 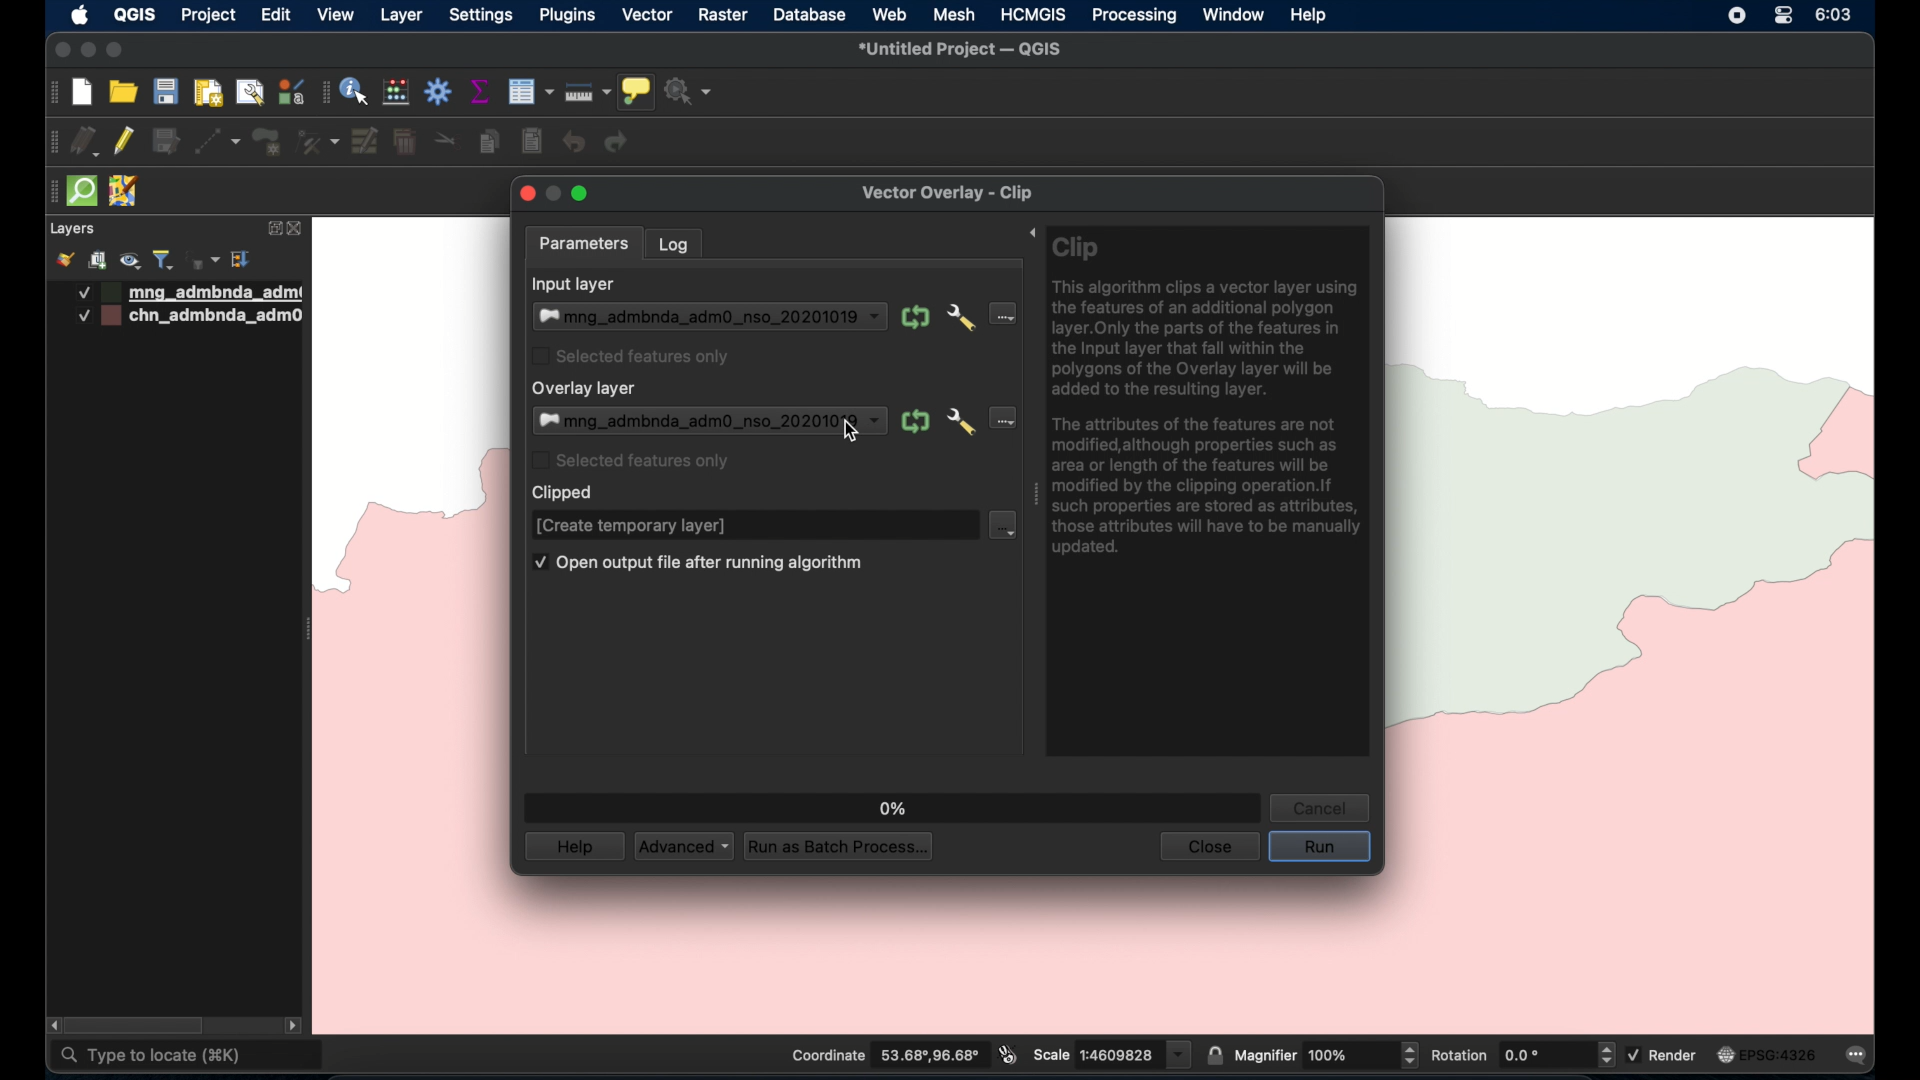 I want to click on vector overlay - clip, so click(x=945, y=193).